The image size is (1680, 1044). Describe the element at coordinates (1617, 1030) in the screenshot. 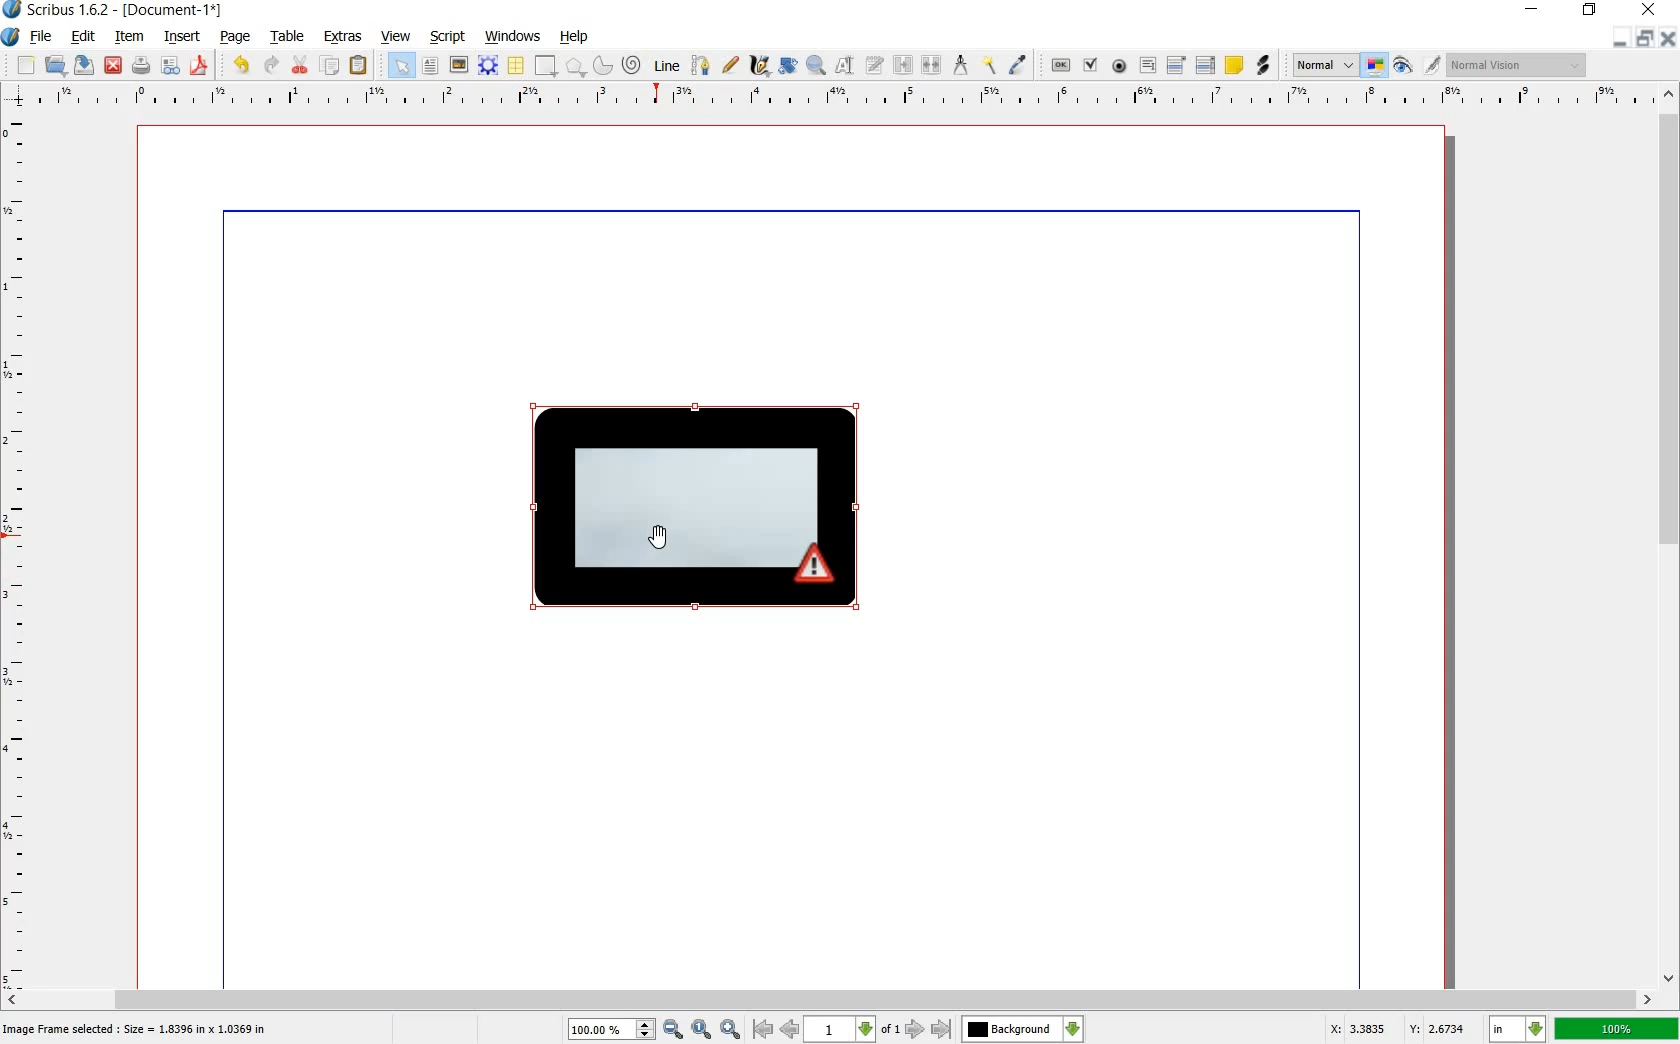

I see `zoom factor` at that location.